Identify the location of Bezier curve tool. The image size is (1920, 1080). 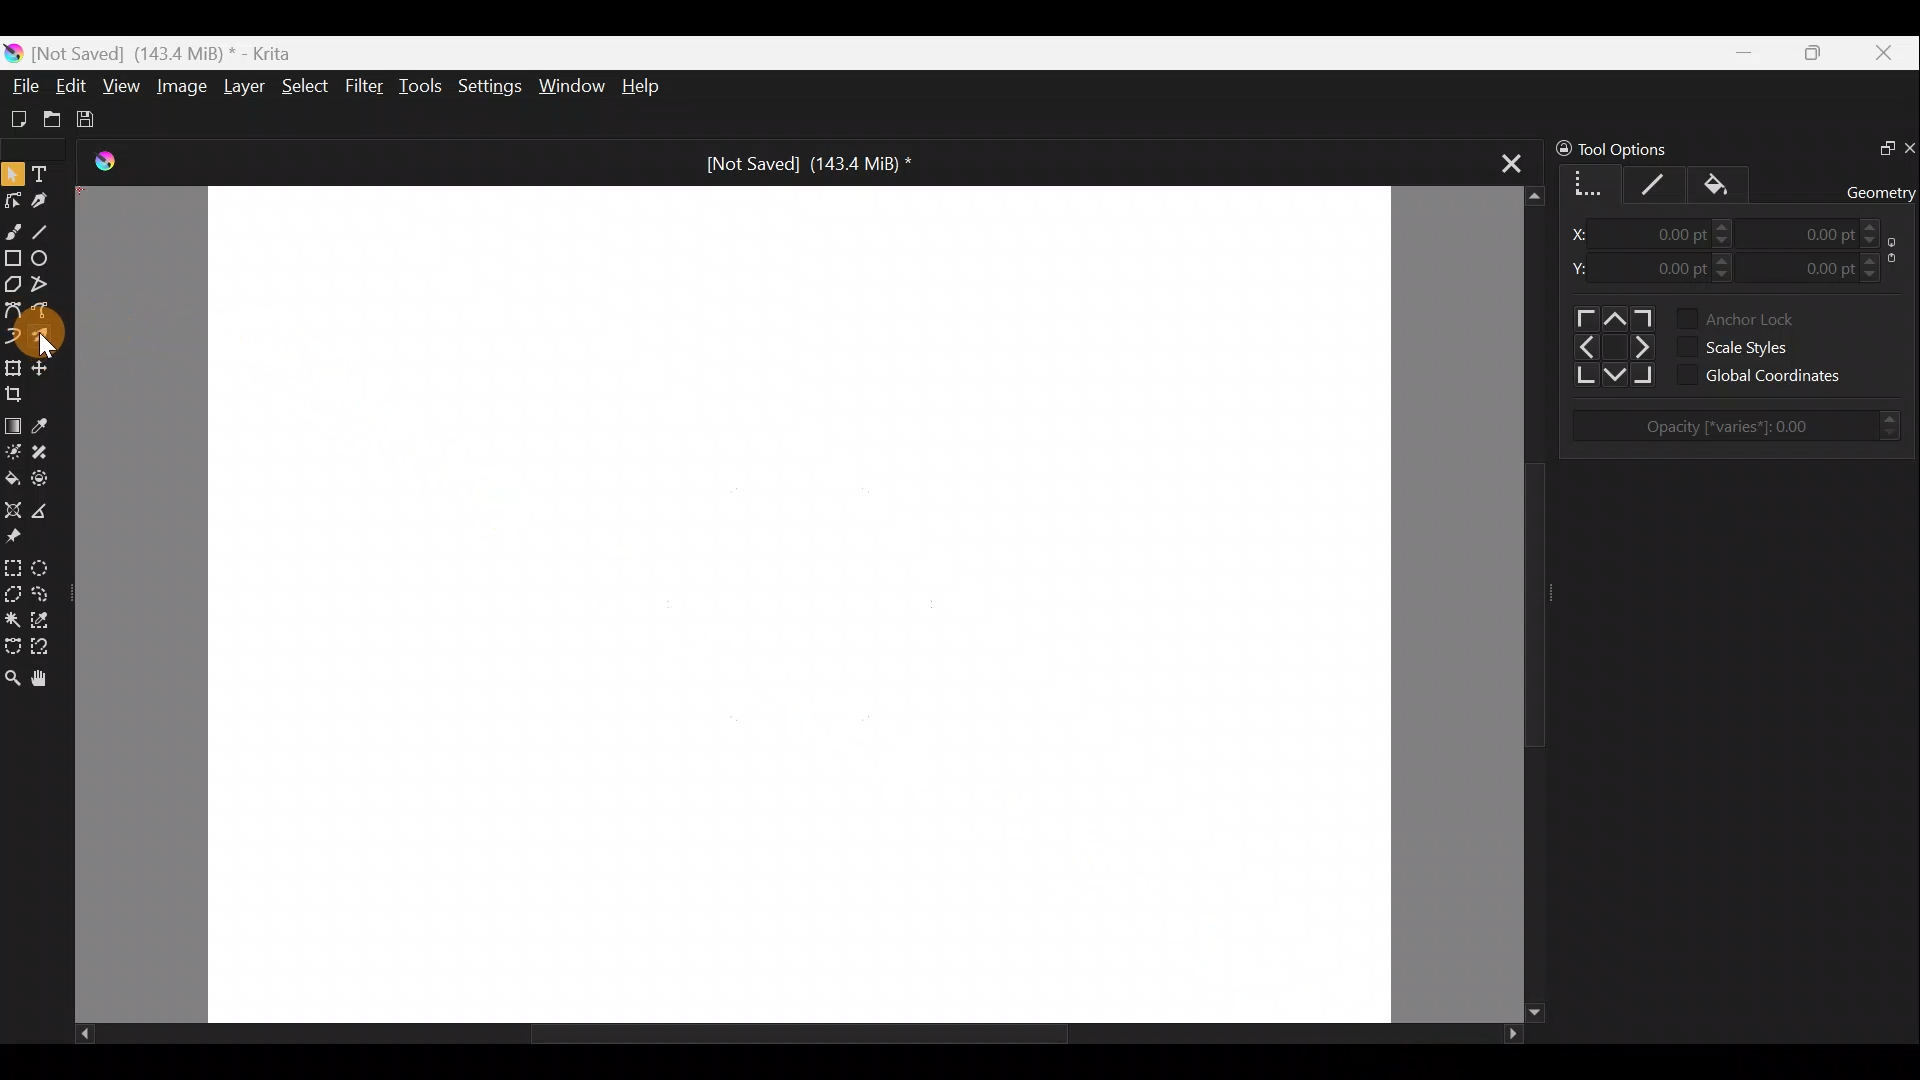
(12, 311).